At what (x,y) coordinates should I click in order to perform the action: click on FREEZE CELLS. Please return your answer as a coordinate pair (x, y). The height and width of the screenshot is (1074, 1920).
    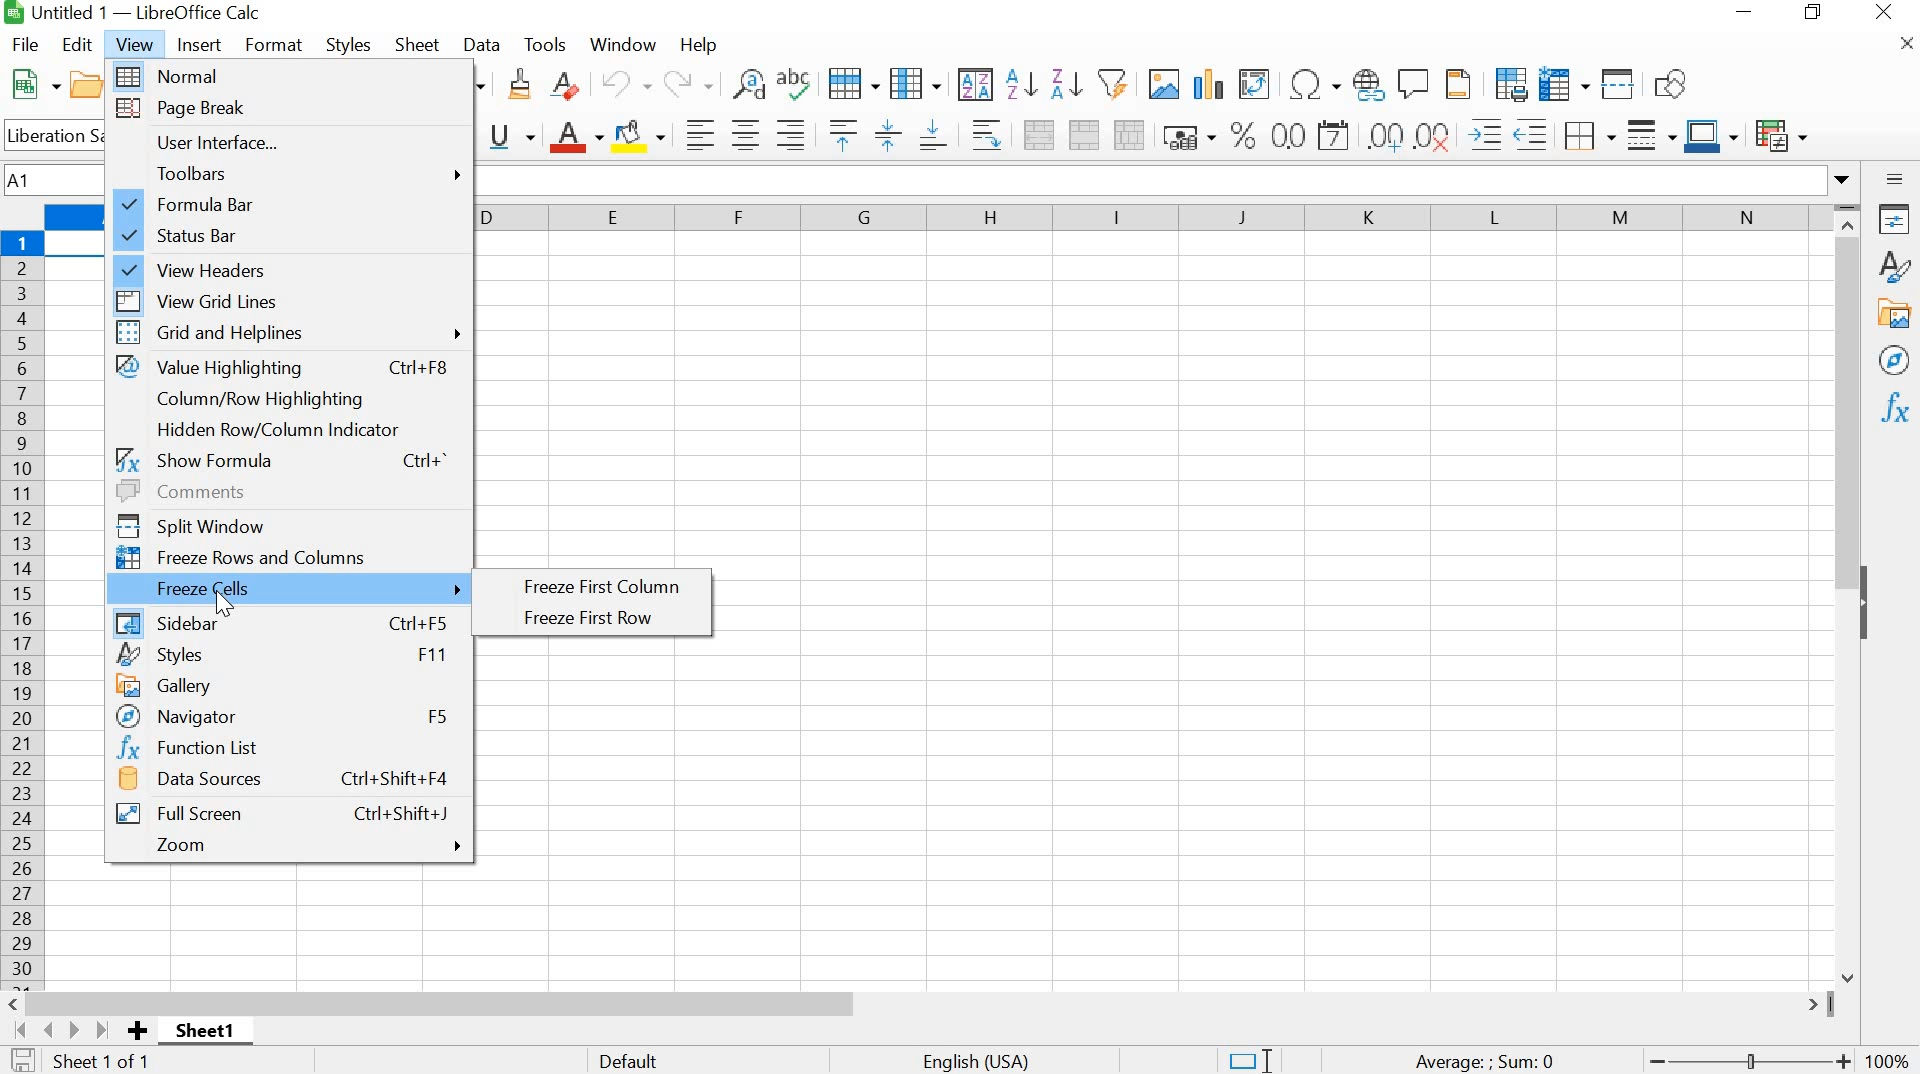
    Looking at the image, I should click on (289, 588).